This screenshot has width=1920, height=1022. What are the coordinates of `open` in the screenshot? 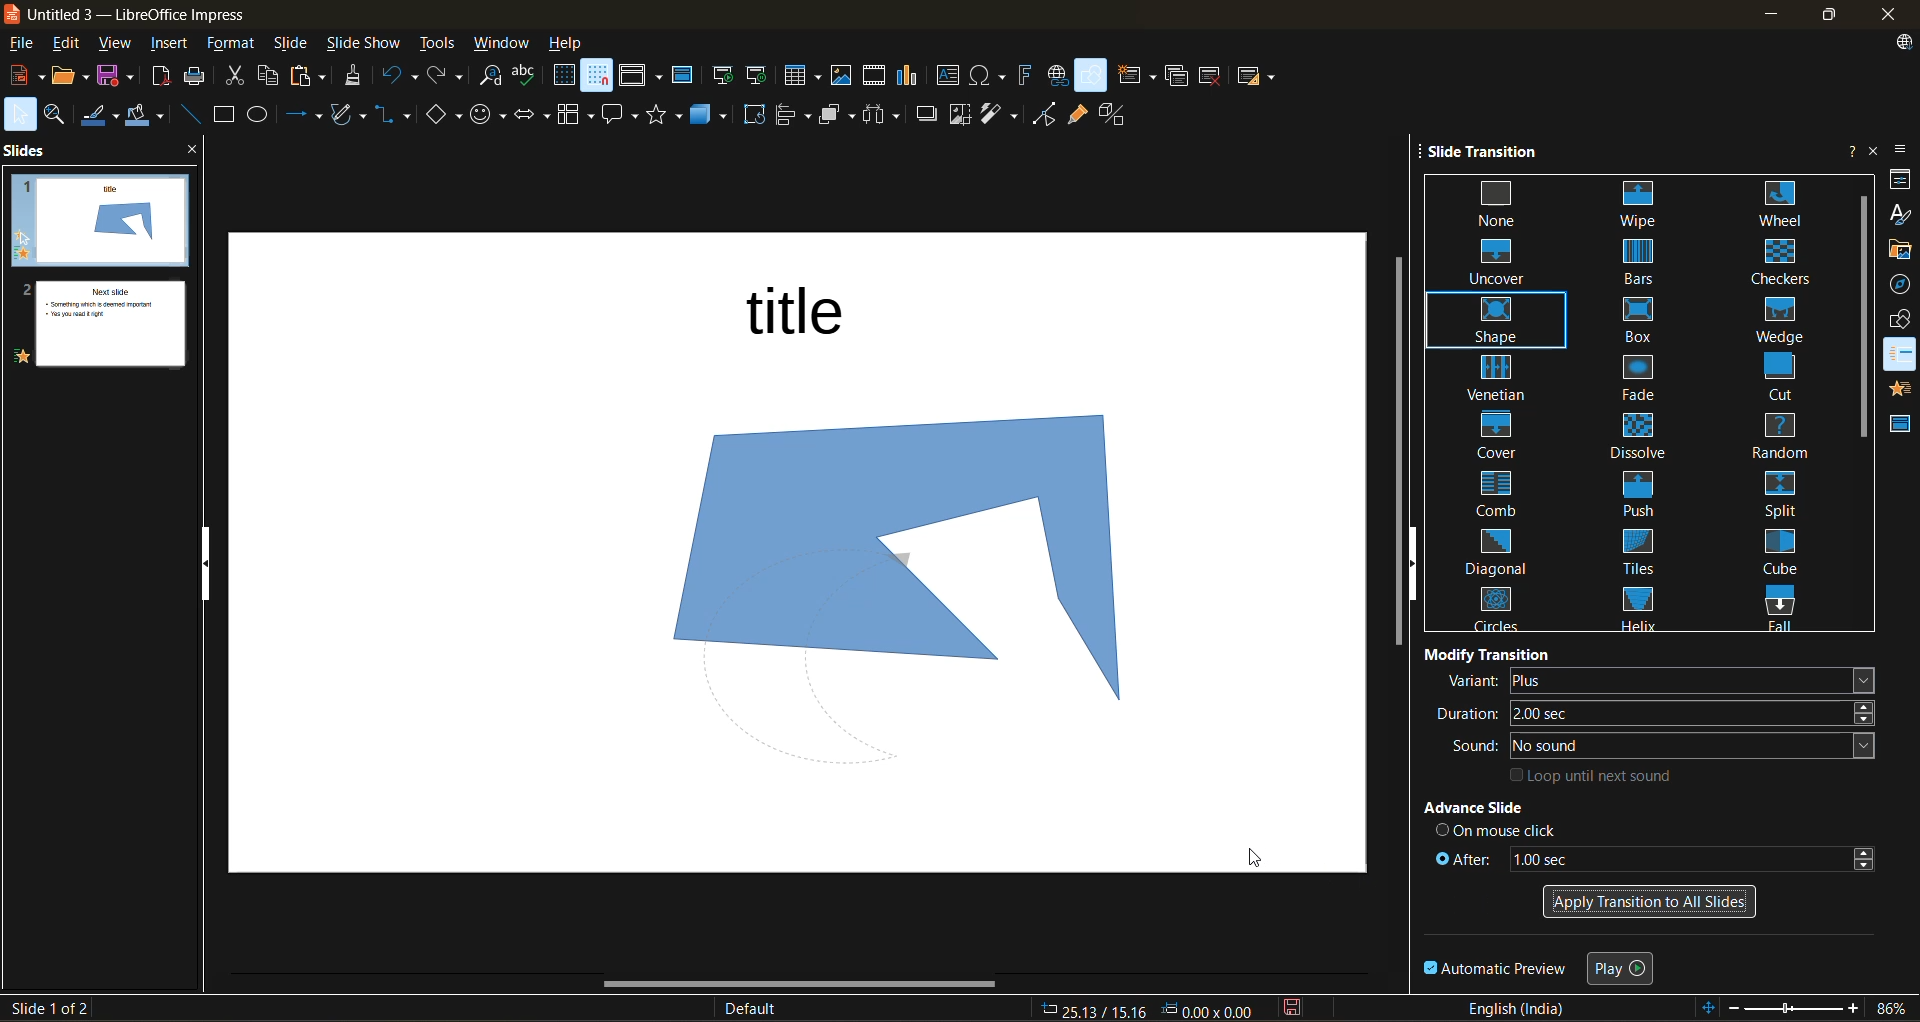 It's located at (71, 80).